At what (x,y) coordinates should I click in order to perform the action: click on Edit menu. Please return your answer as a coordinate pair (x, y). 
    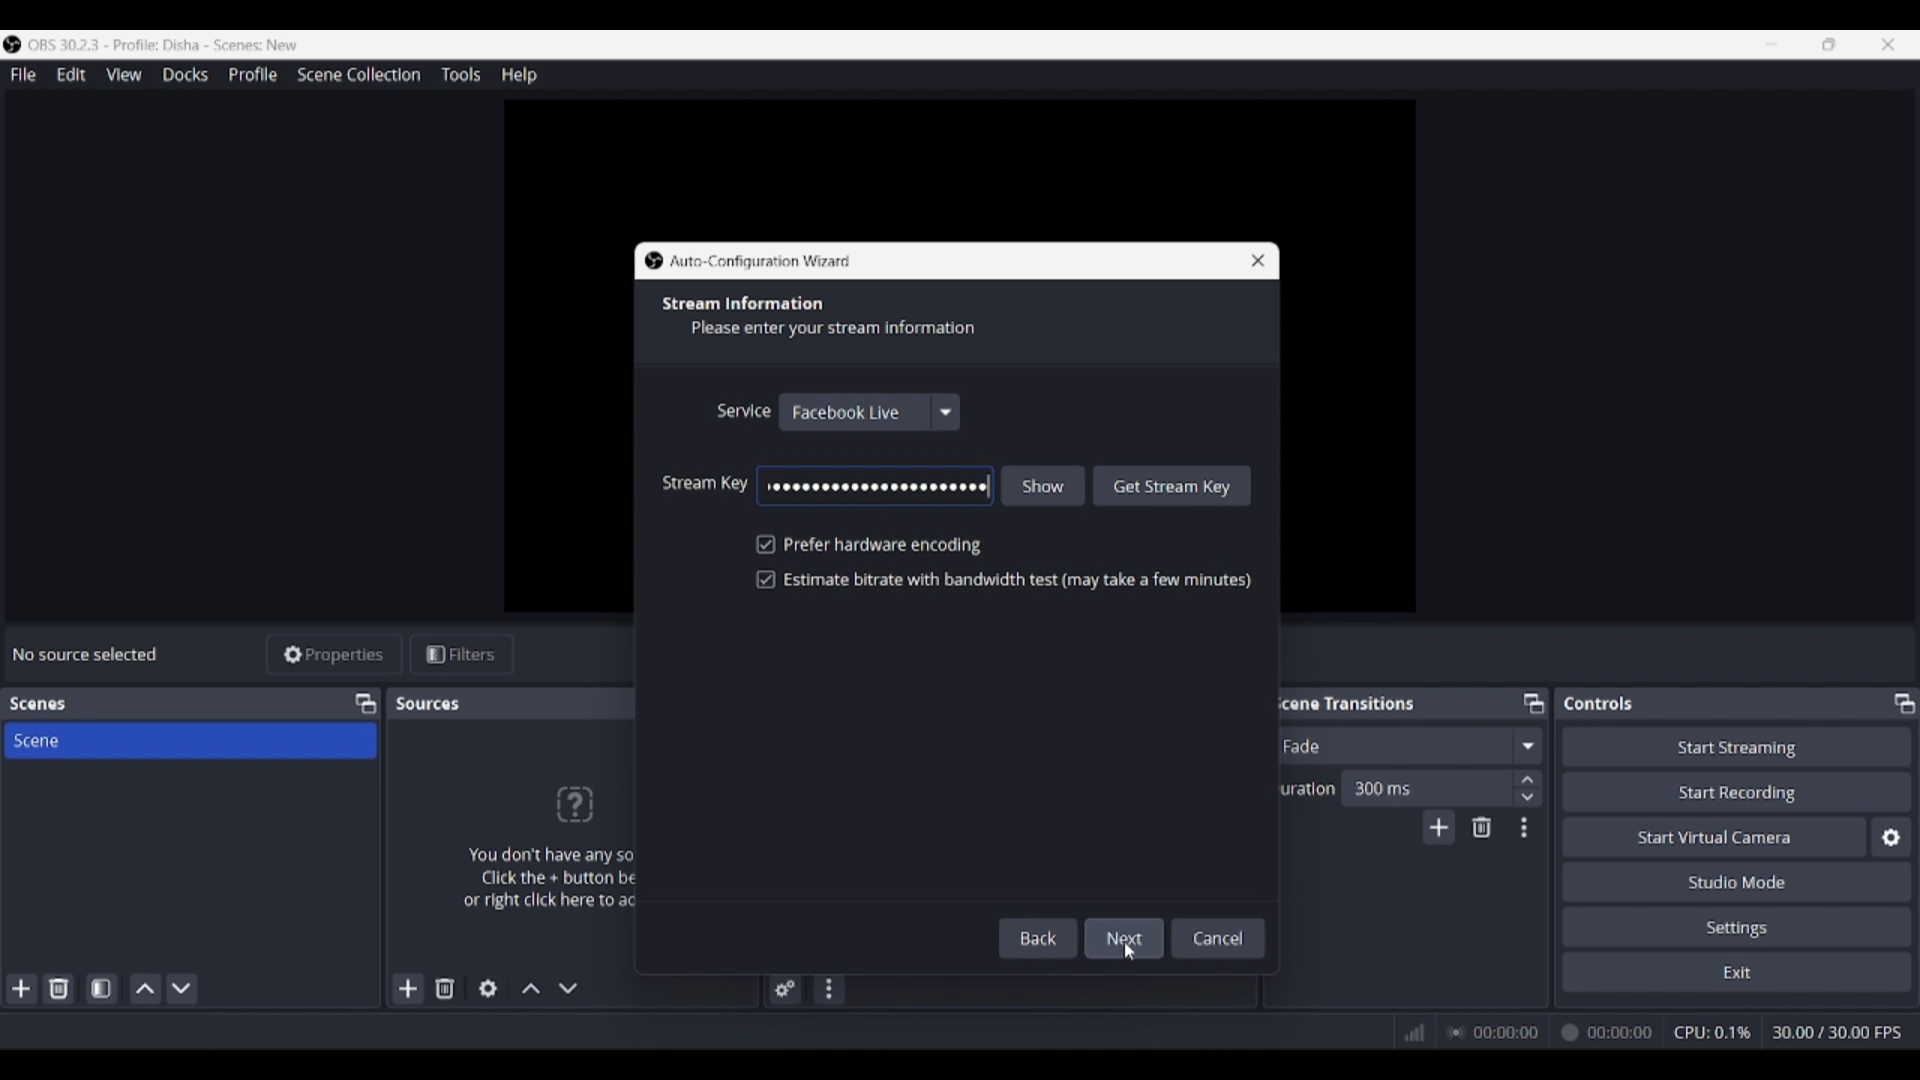
    Looking at the image, I should click on (70, 75).